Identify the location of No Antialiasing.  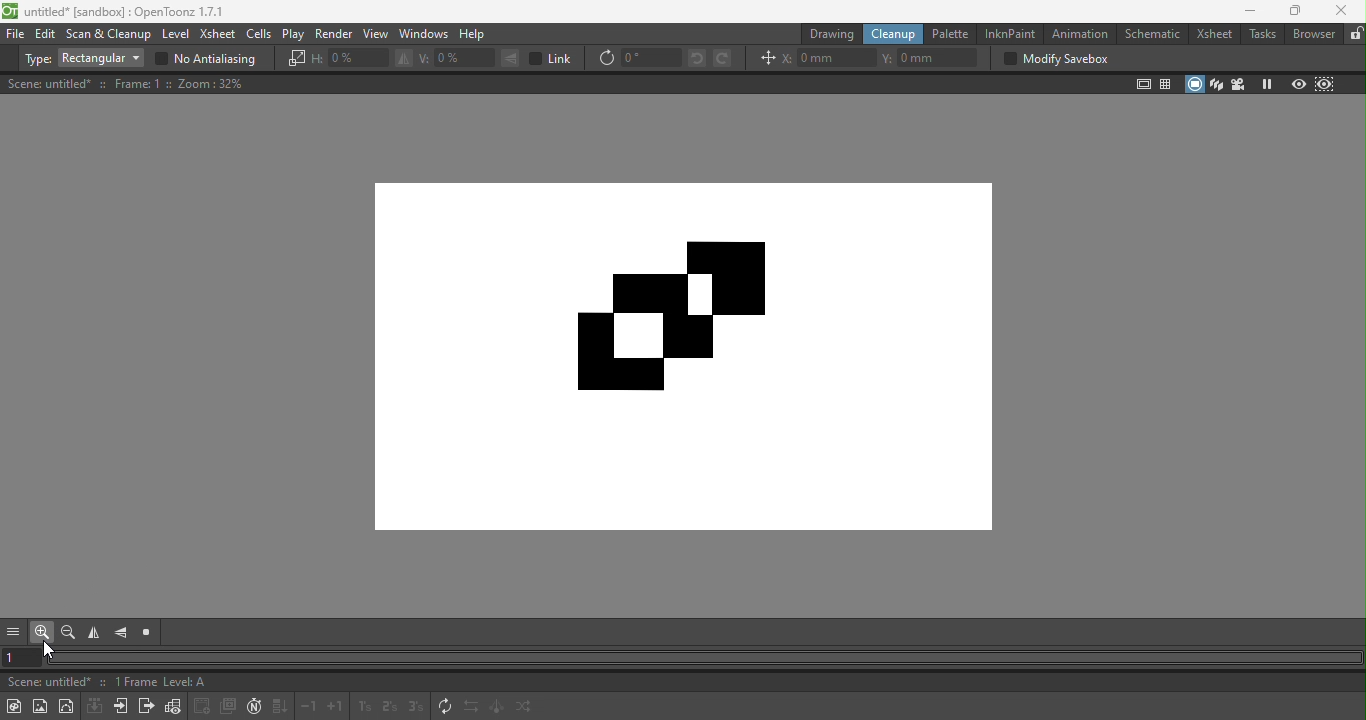
(211, 60).